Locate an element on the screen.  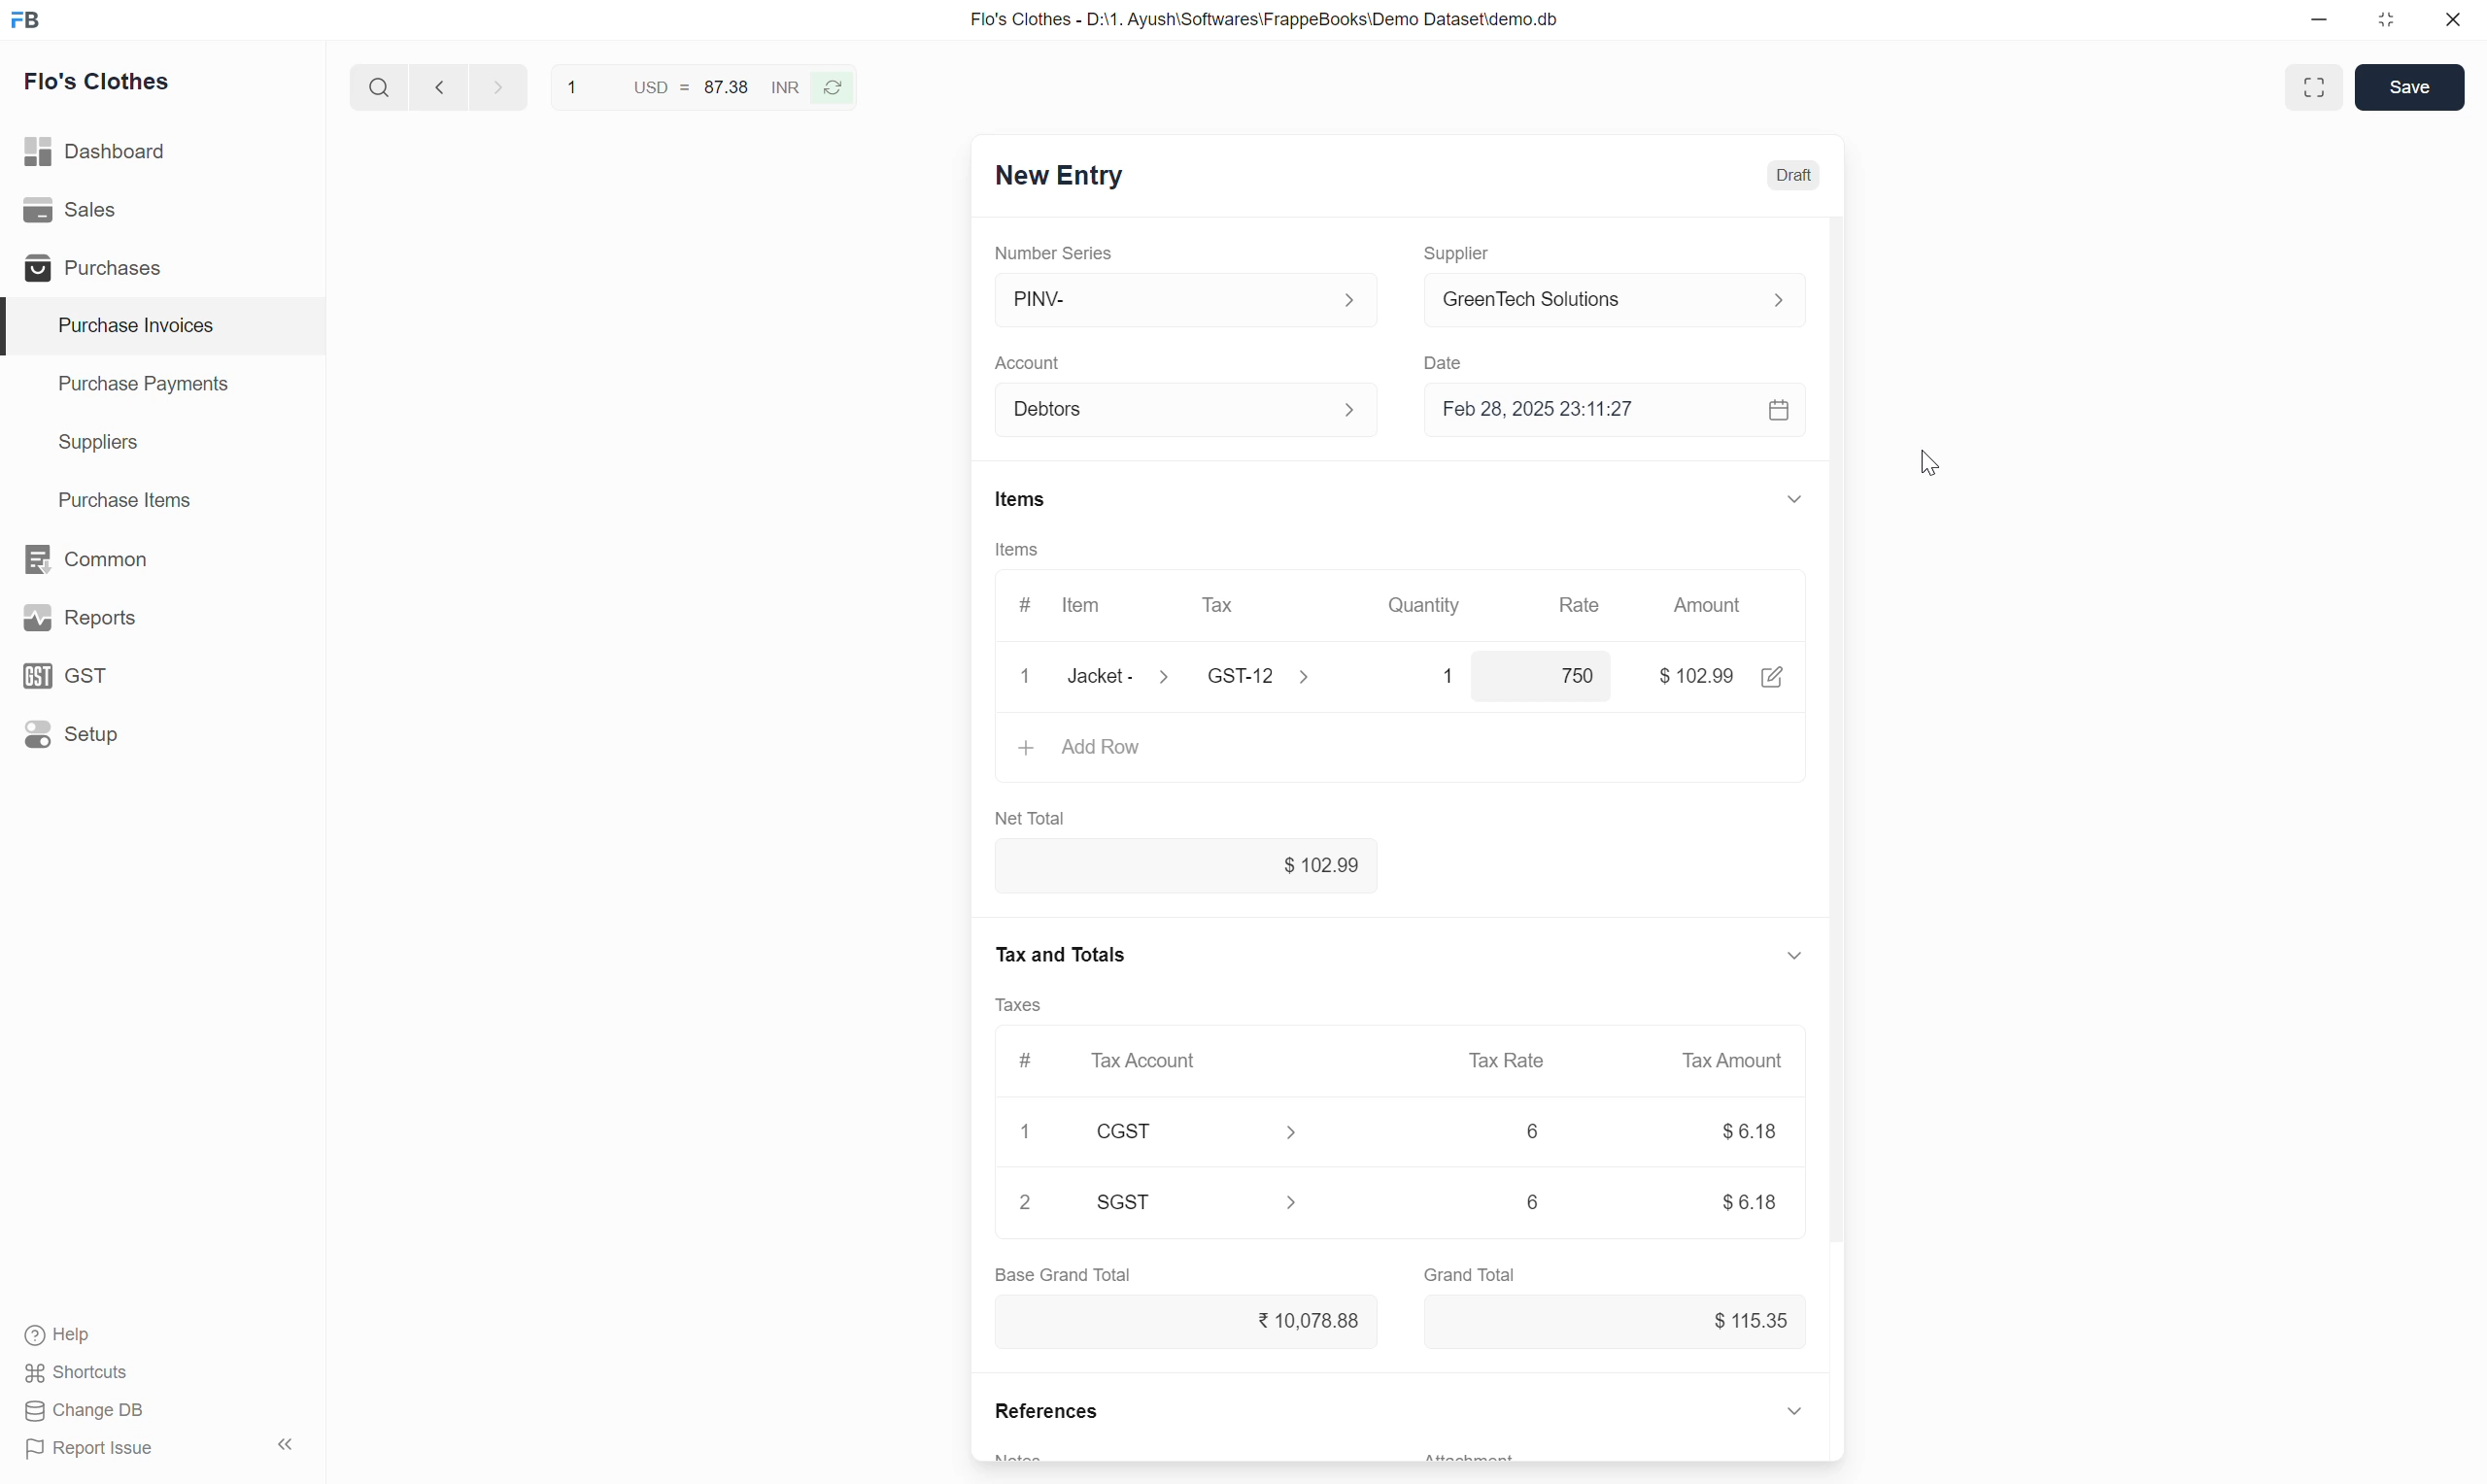
Sales is located at coordinates (161, 210).